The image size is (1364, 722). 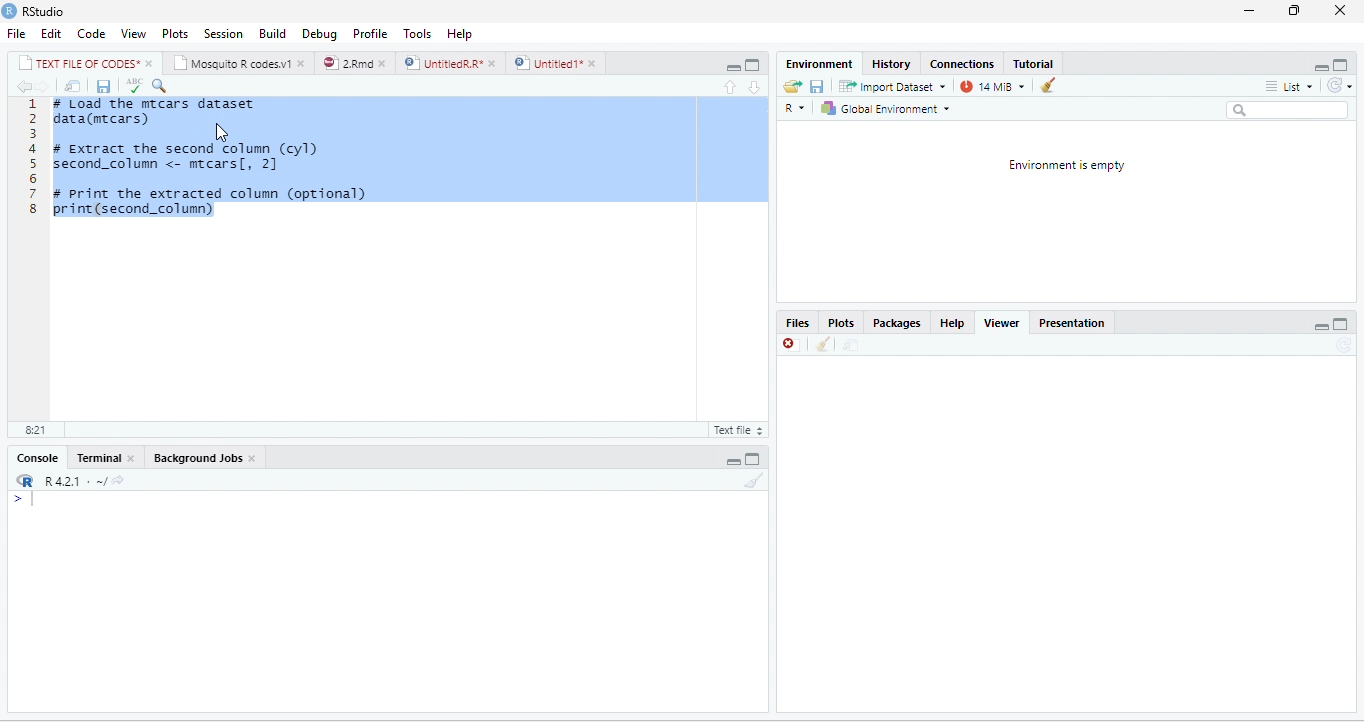 I want to click on 2, so click(x=33, y=119).